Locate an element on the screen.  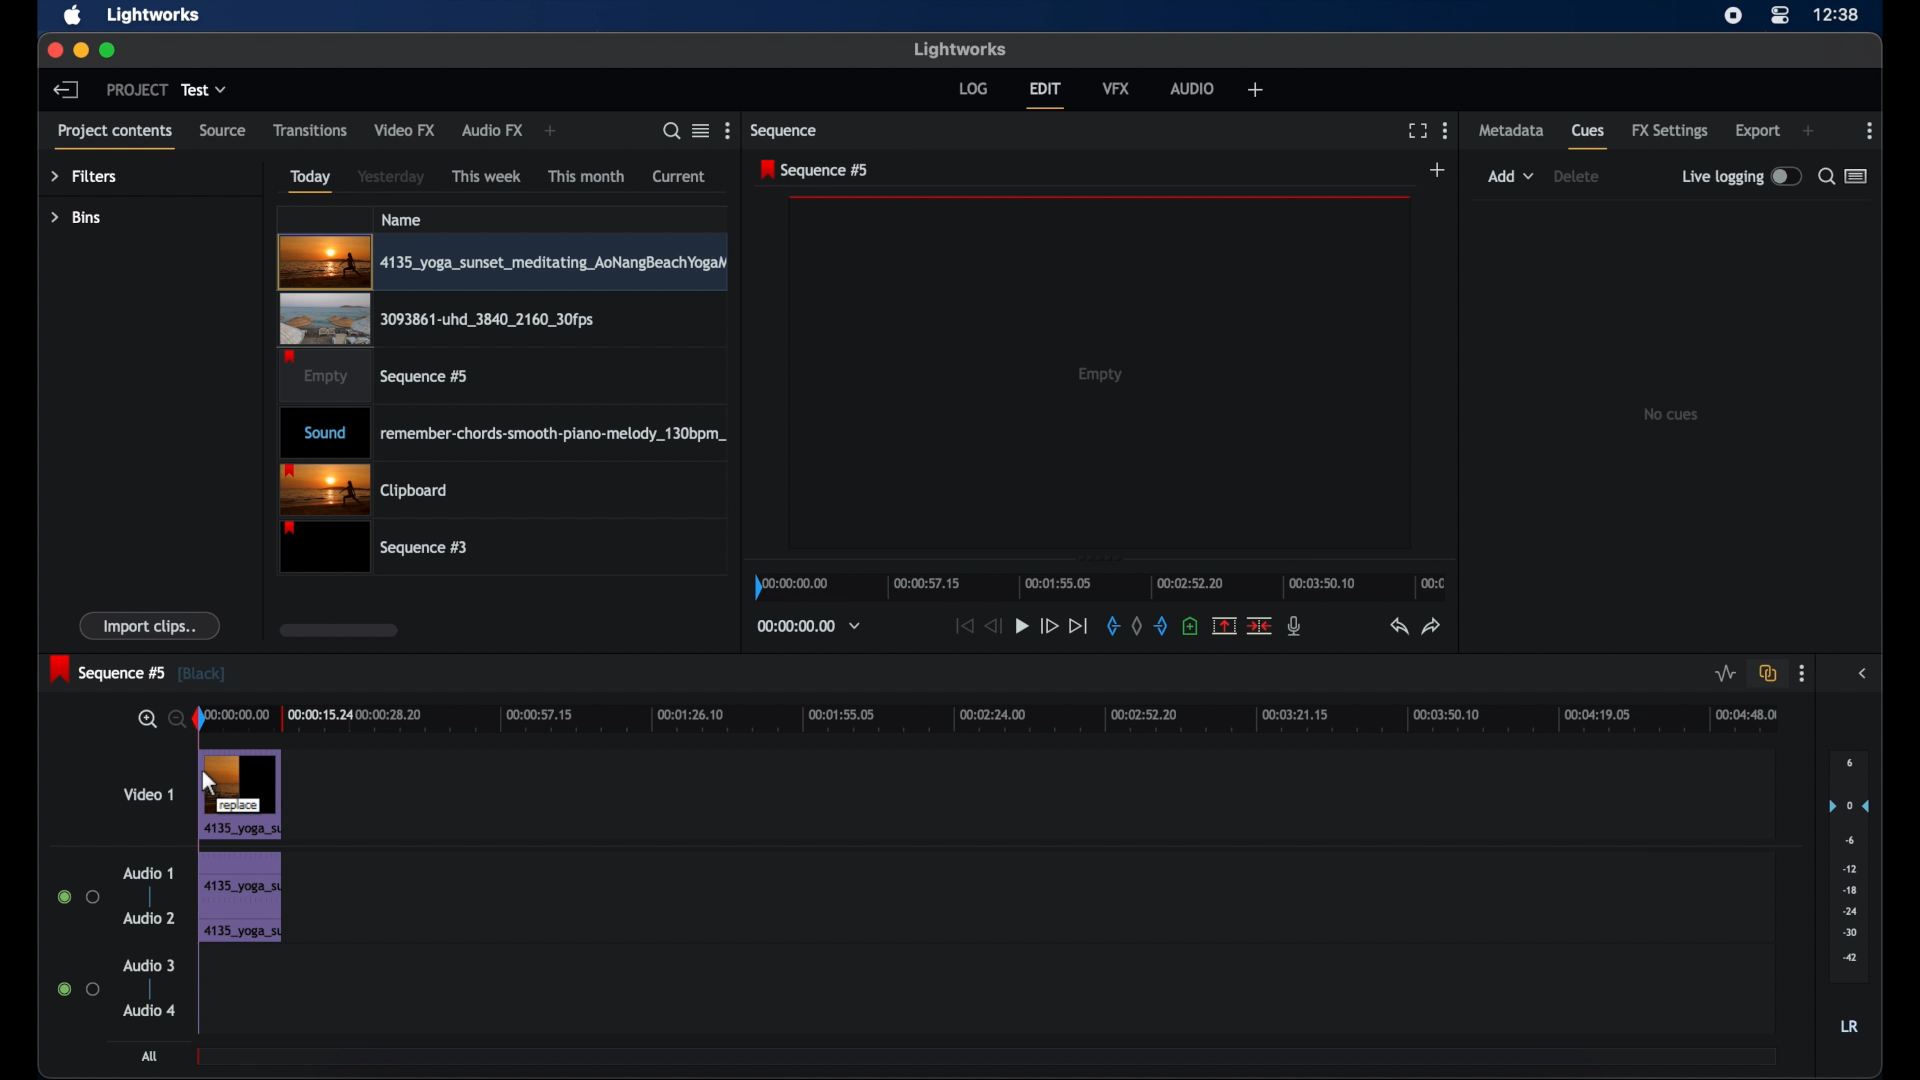
clear all marks is located at coordinates (1135, 625).